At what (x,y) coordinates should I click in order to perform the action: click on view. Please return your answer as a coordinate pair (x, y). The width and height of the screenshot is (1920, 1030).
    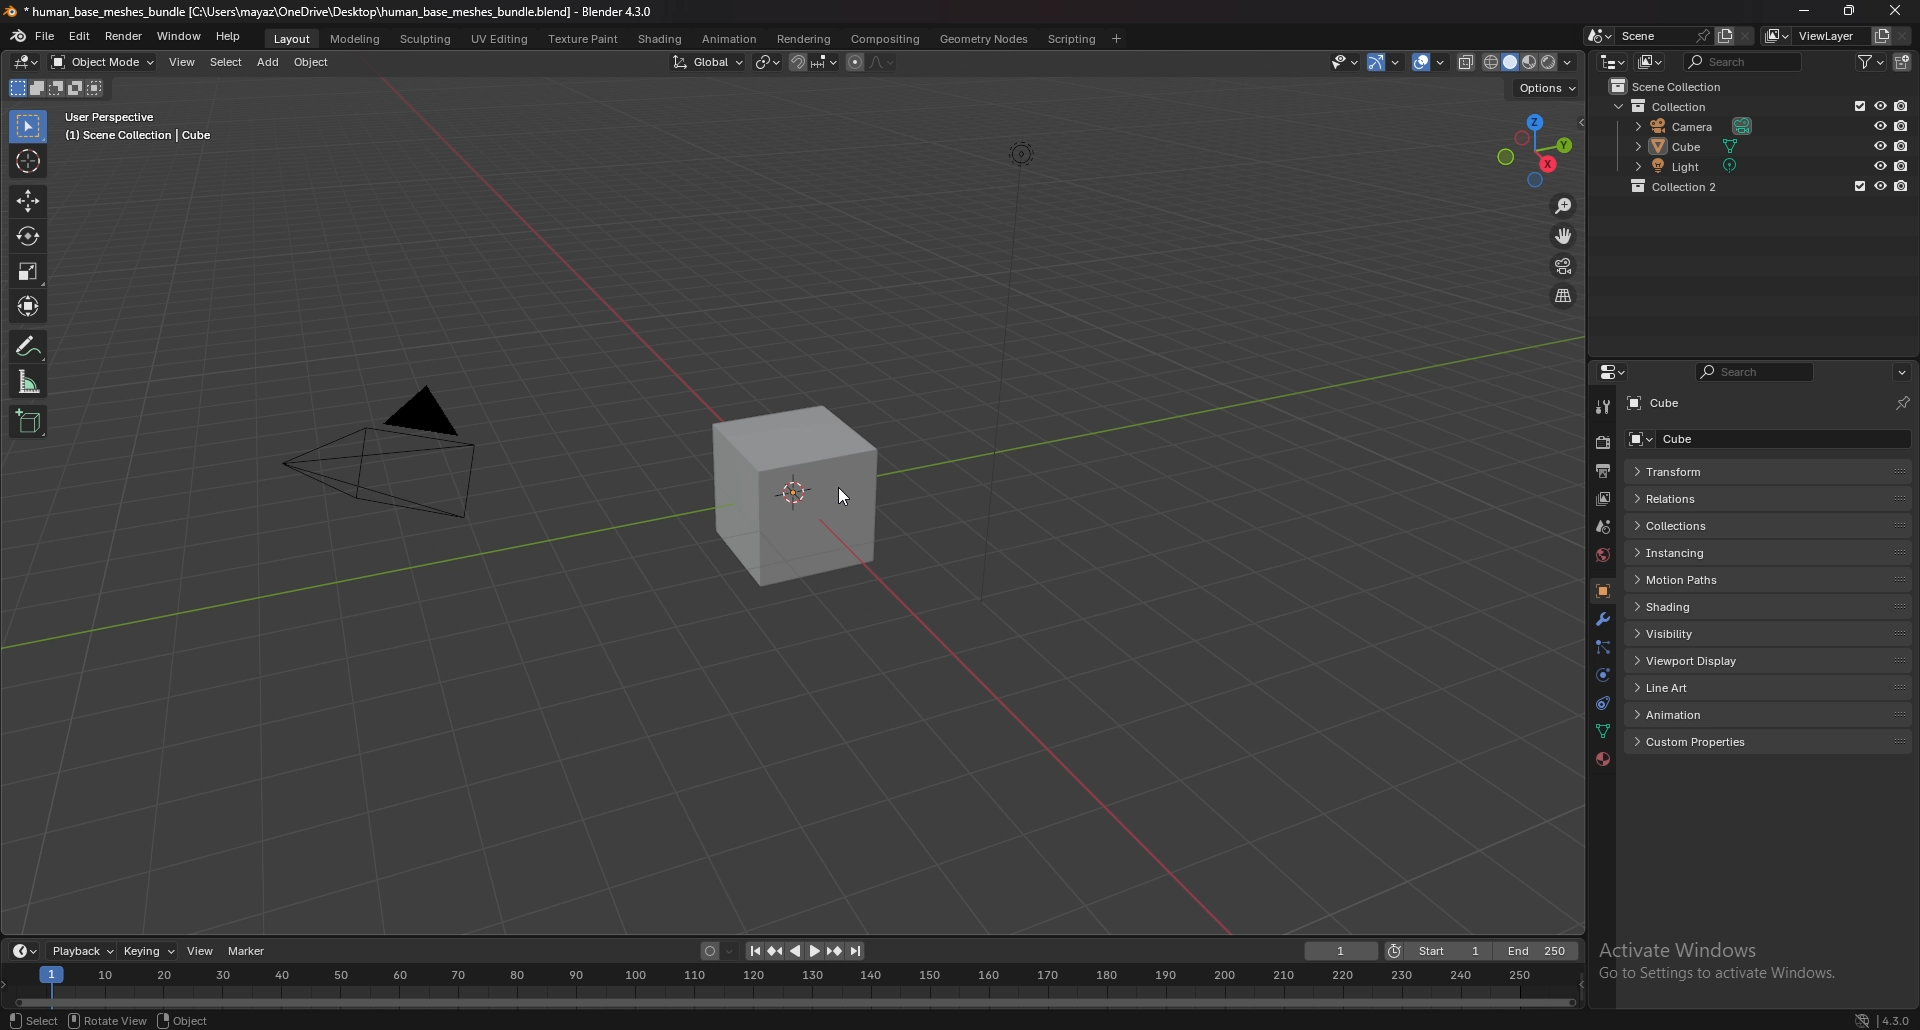
    Looking at the image, I should click on (202, 950).